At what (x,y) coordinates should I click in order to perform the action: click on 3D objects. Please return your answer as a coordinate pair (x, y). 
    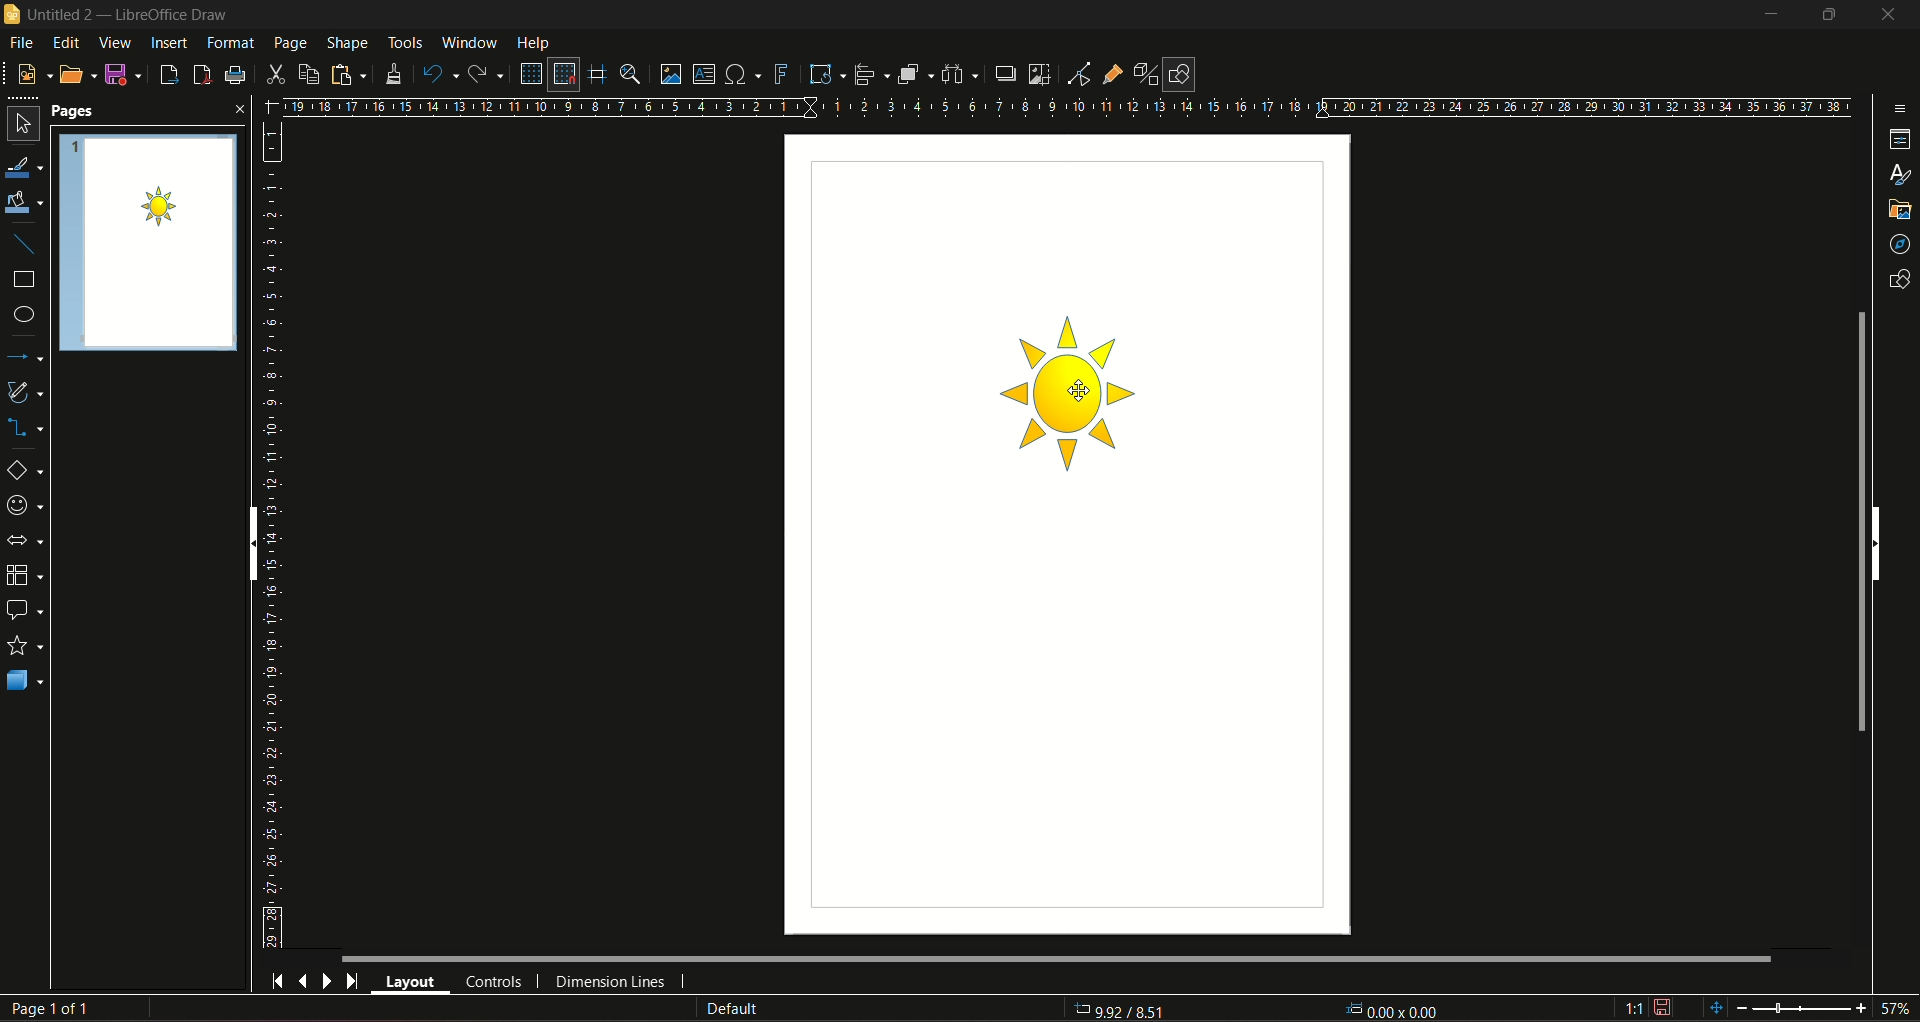
    Looking at the image, I should click on (26, 682).